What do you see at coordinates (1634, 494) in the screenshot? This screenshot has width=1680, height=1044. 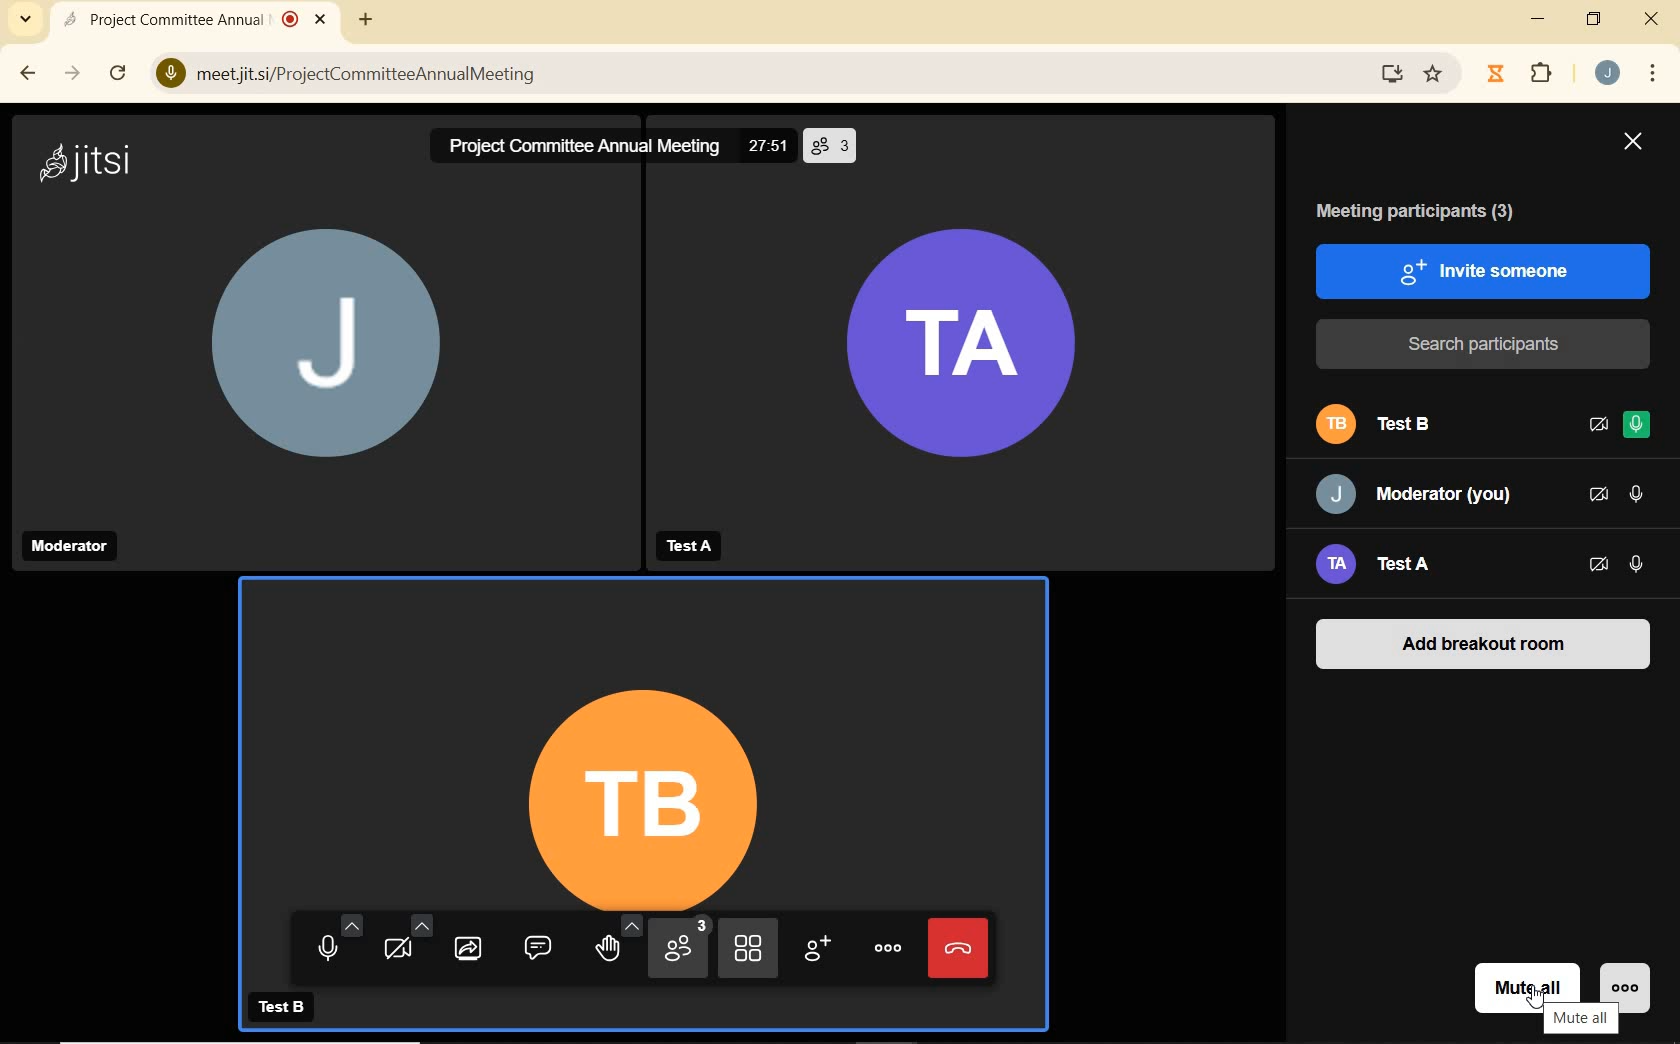 I see `MICROPHONE` at bounding box center [1634, 494].